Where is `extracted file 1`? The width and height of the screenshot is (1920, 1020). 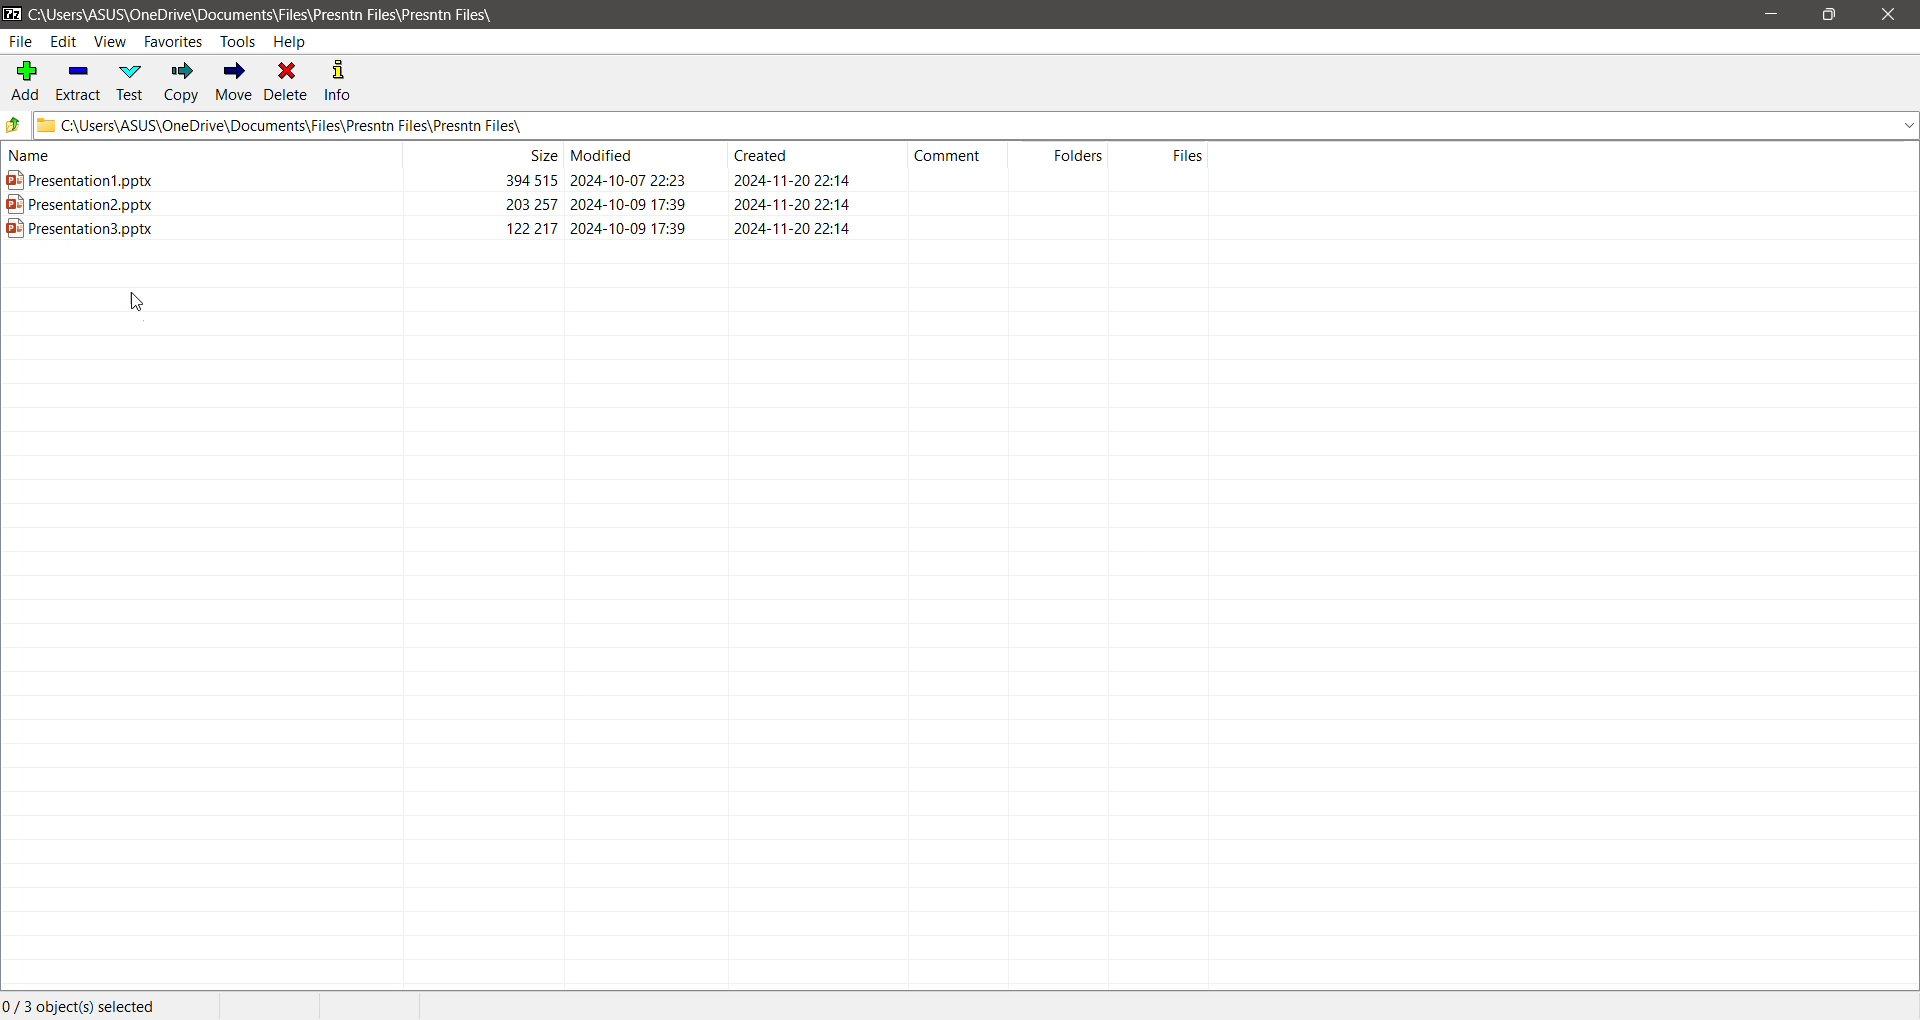 extracted file 1 is located at coordinates (81, 179).